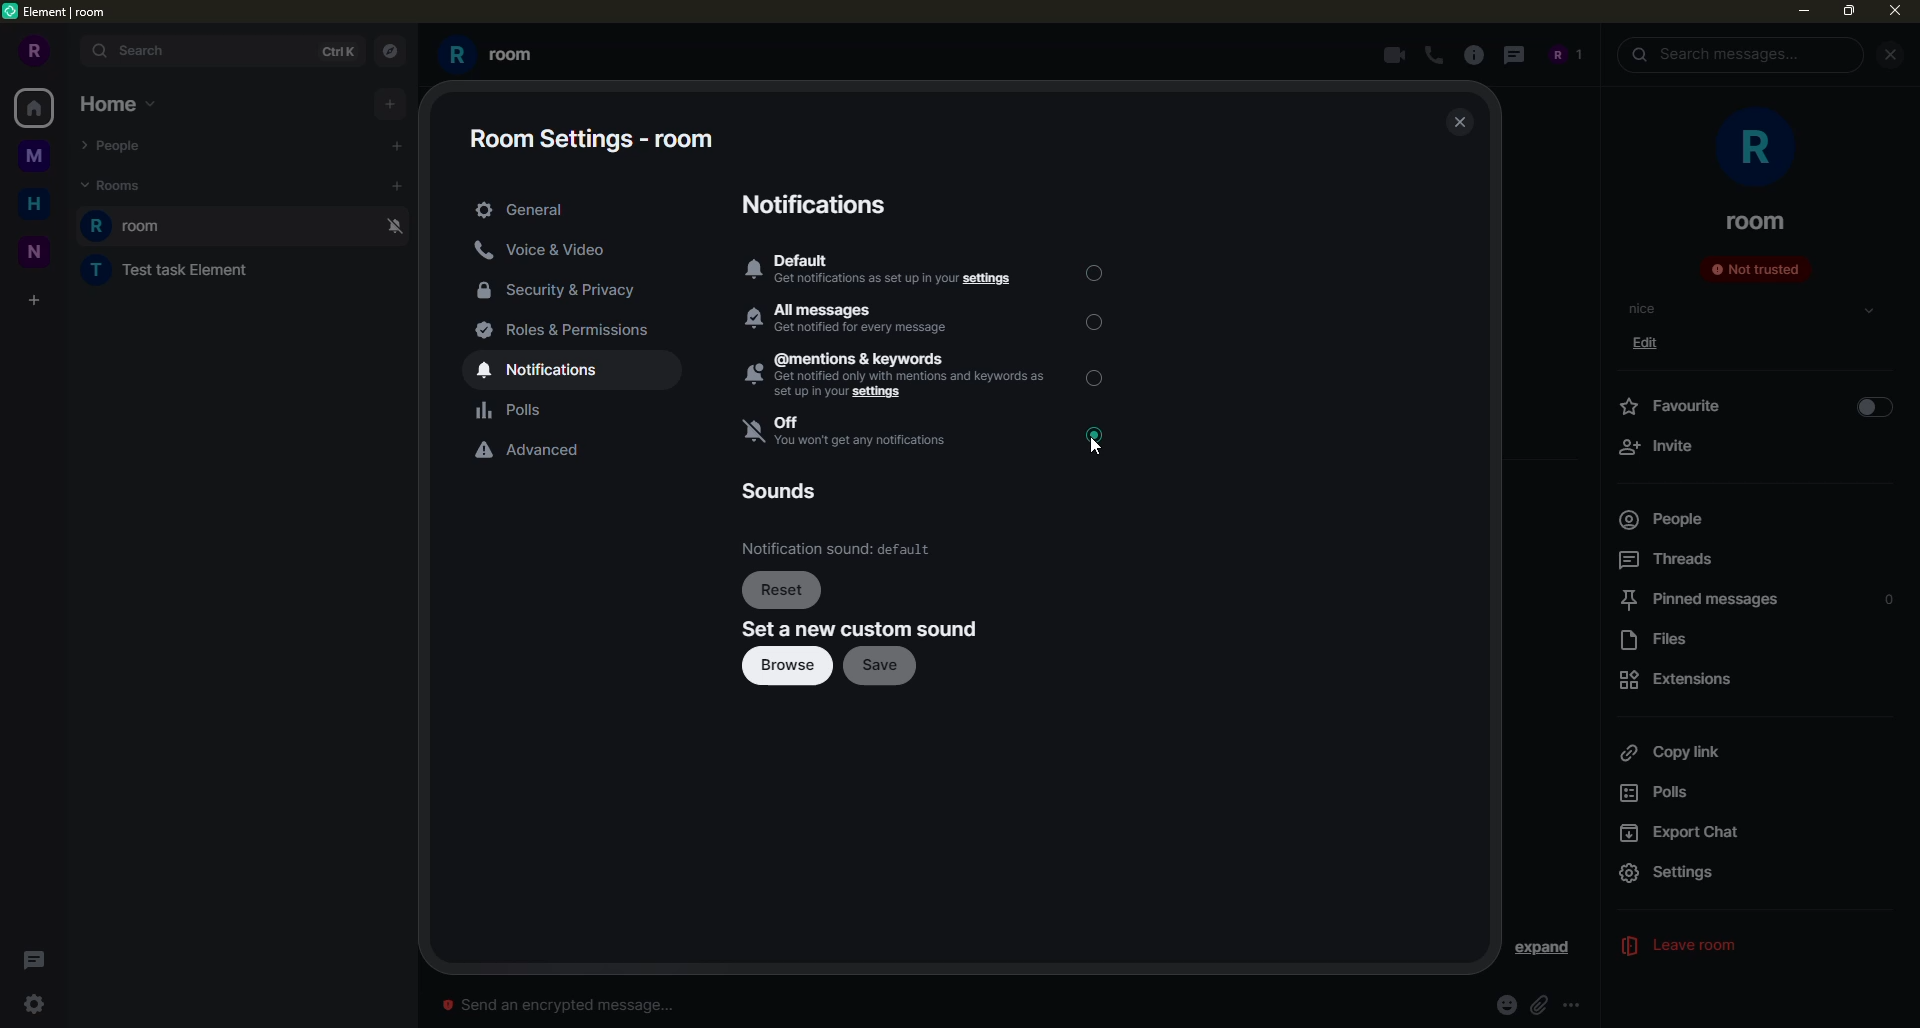 This screenshot has height=1028, width=1920. What do you see at coordinates (1893, 13) in the screenshot?
I see `close` at bounding box center [1893, 13].